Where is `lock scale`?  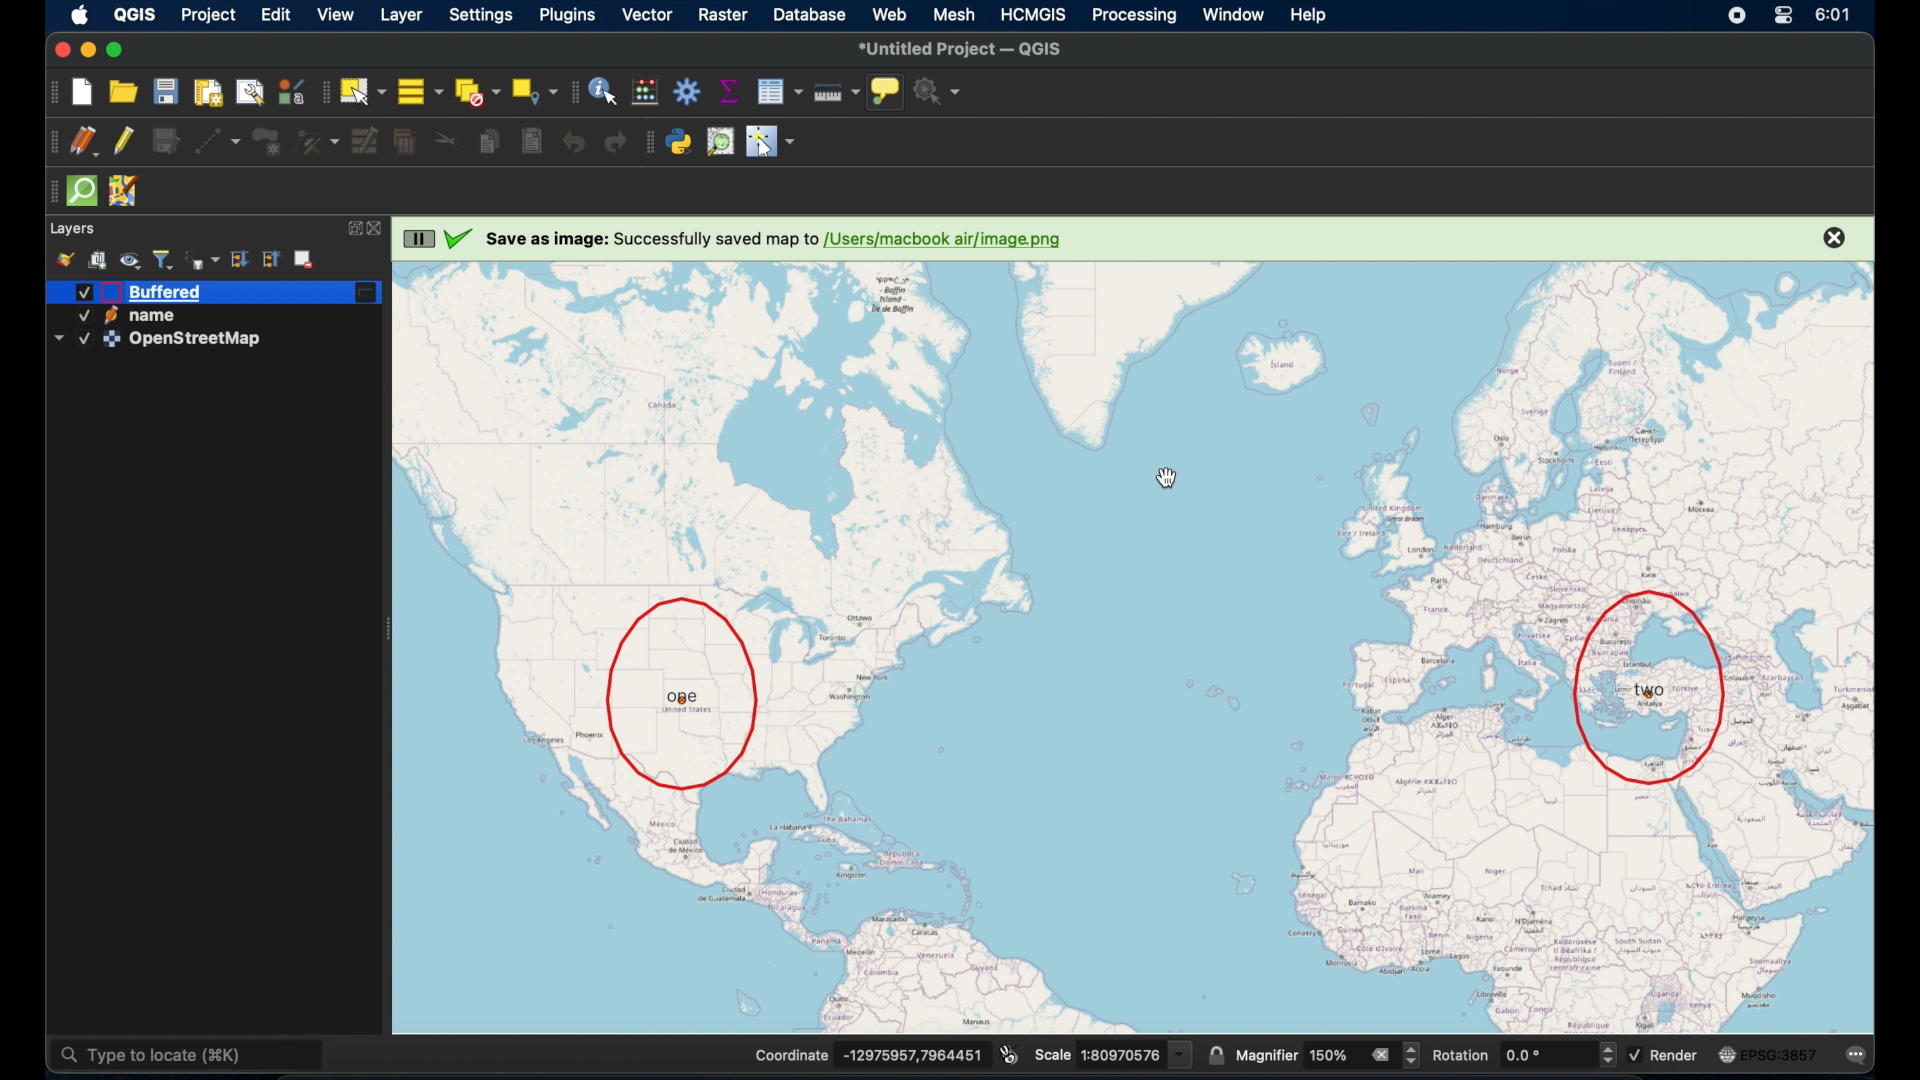
lock scale is located at coordinates (1217, 1053).